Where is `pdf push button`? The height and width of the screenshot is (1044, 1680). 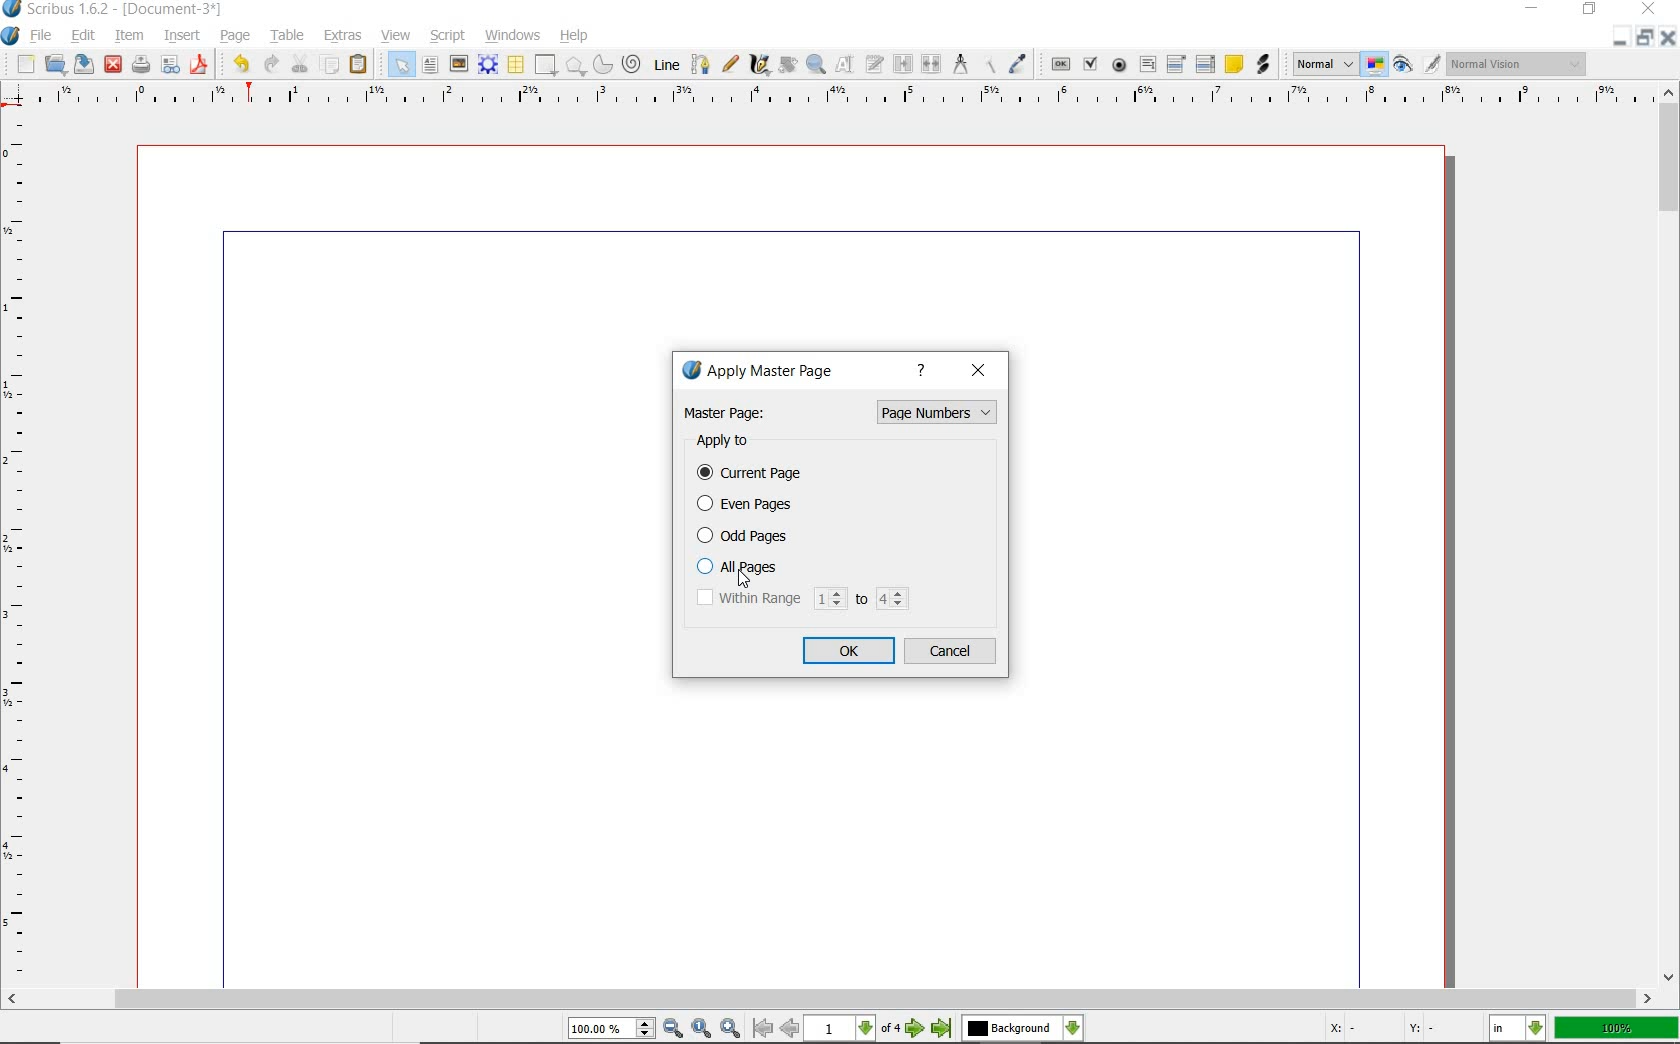
pdf push button is located at coordinates (1059, 64).